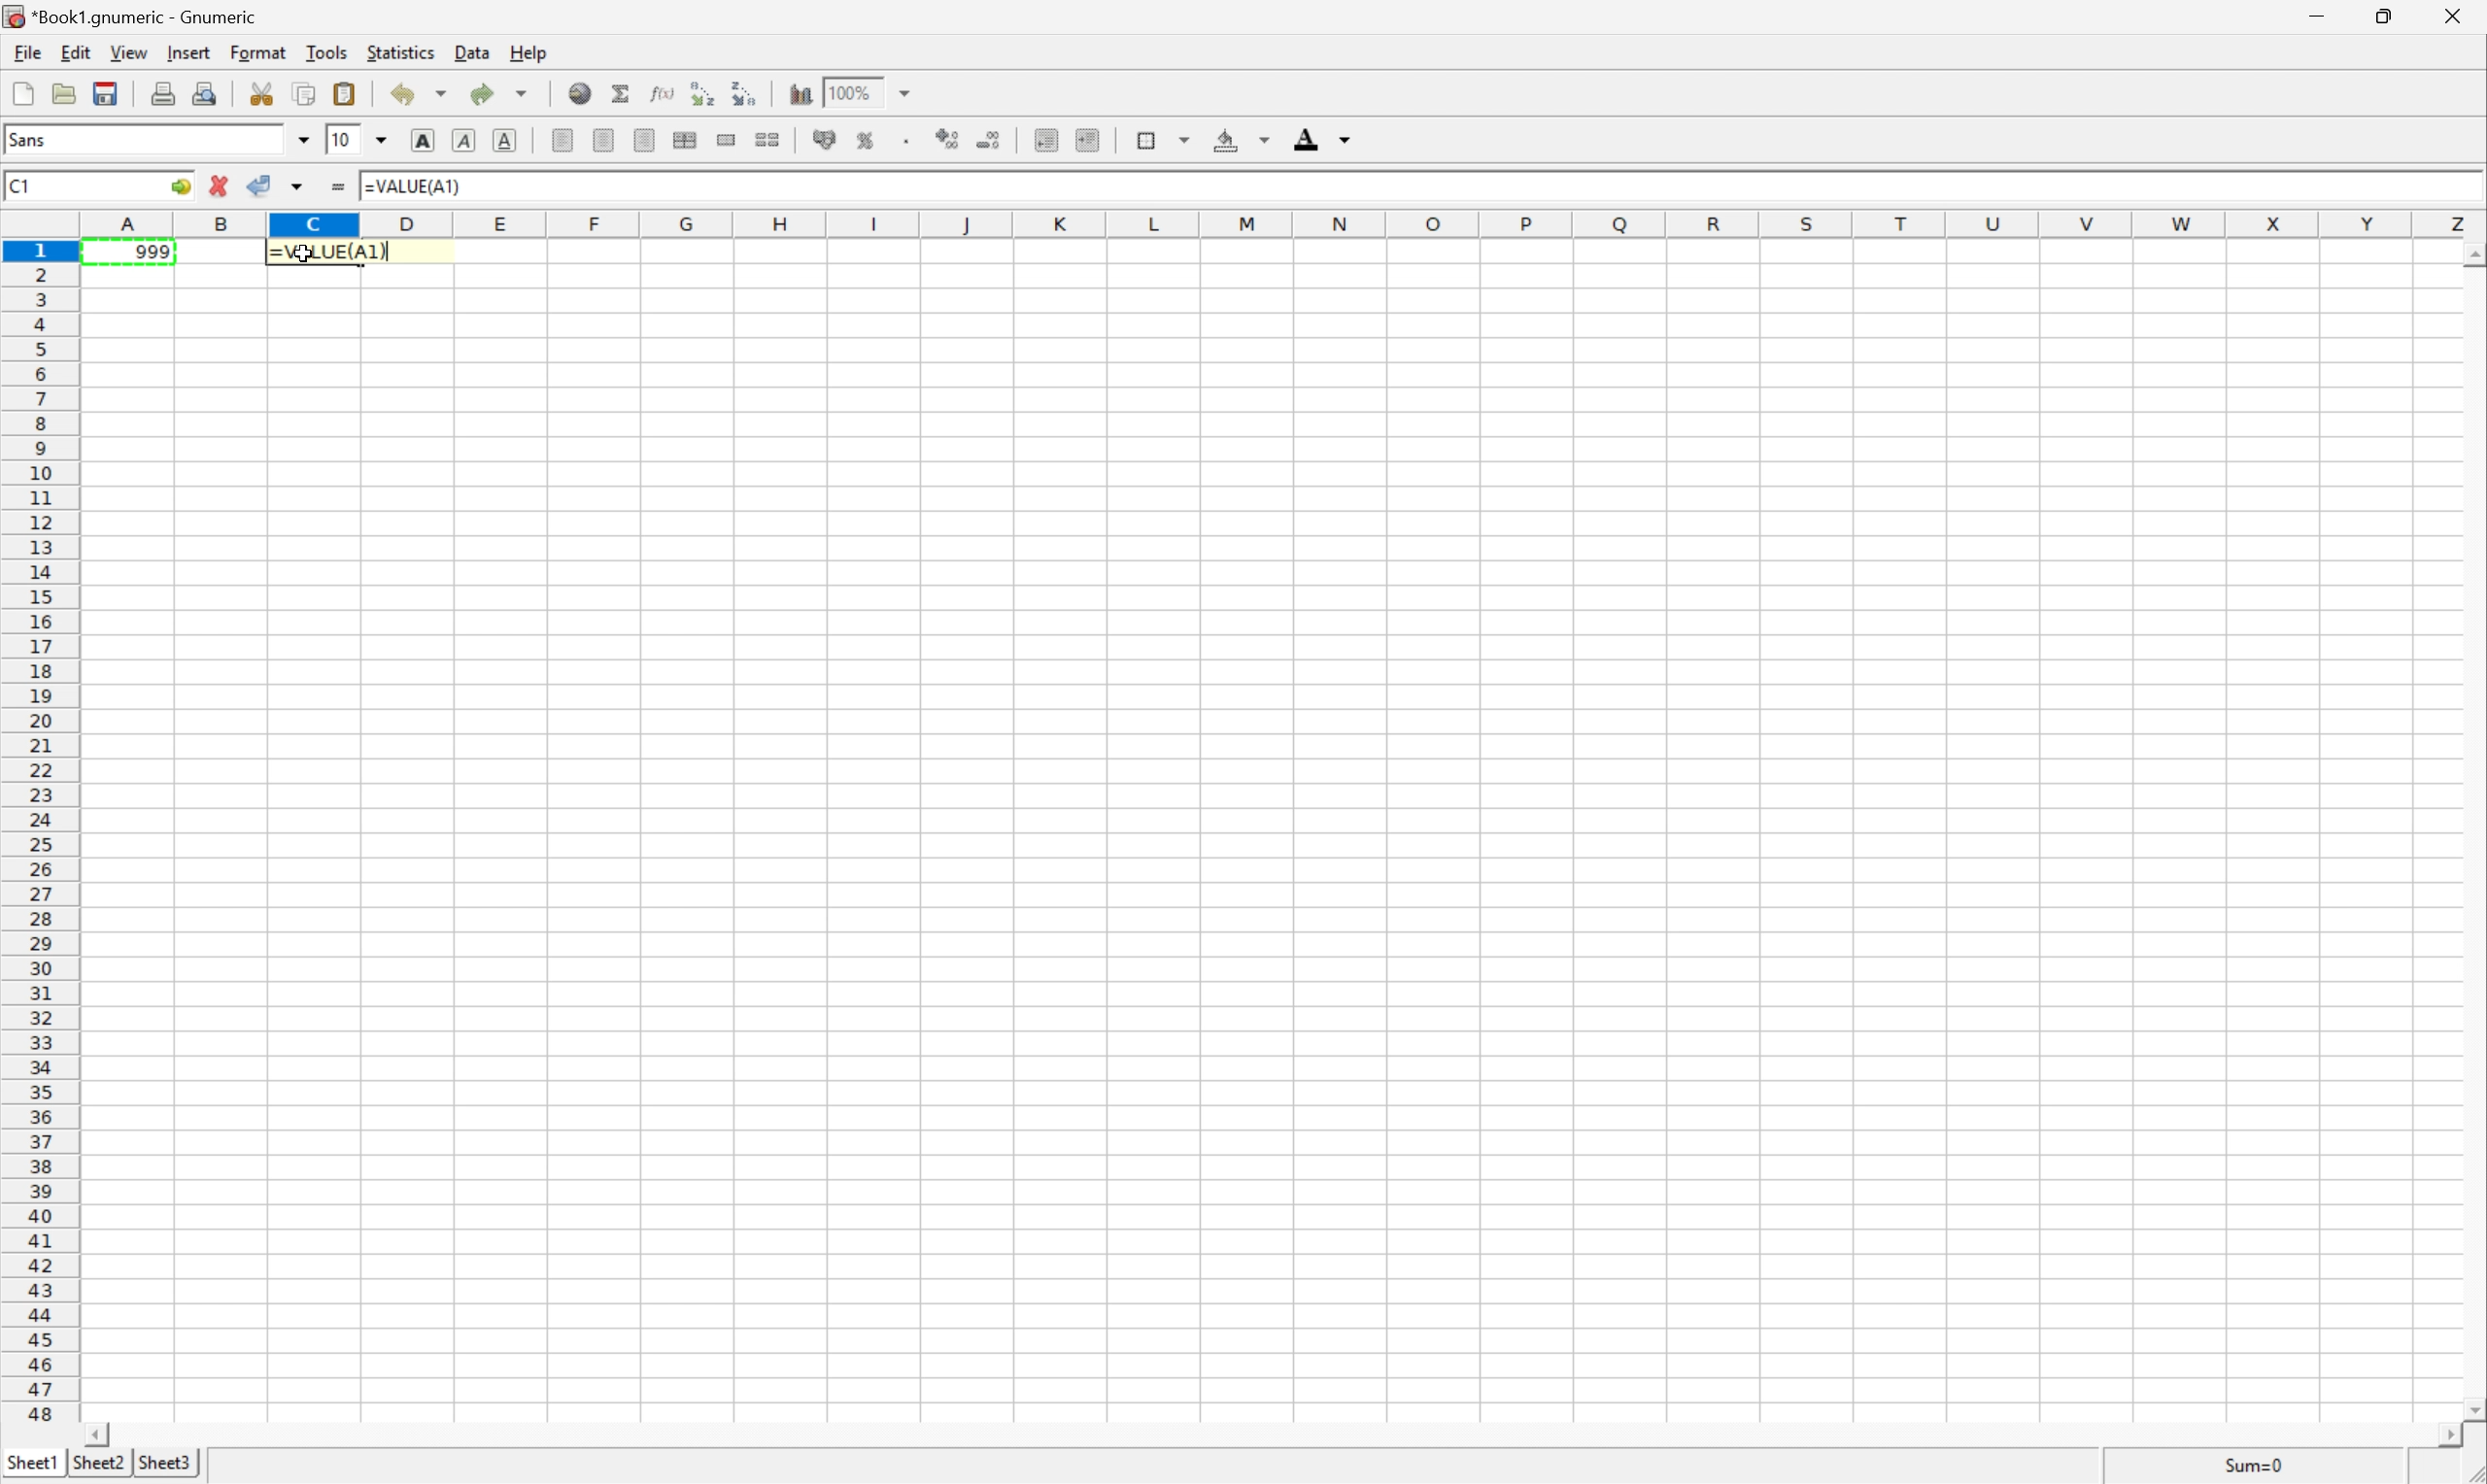 The image size is (2487, 1484). What do you see at coordinates (2471, 1412) in the screenshot?
I see `scroll down` at bounding box center [2471, 1412].